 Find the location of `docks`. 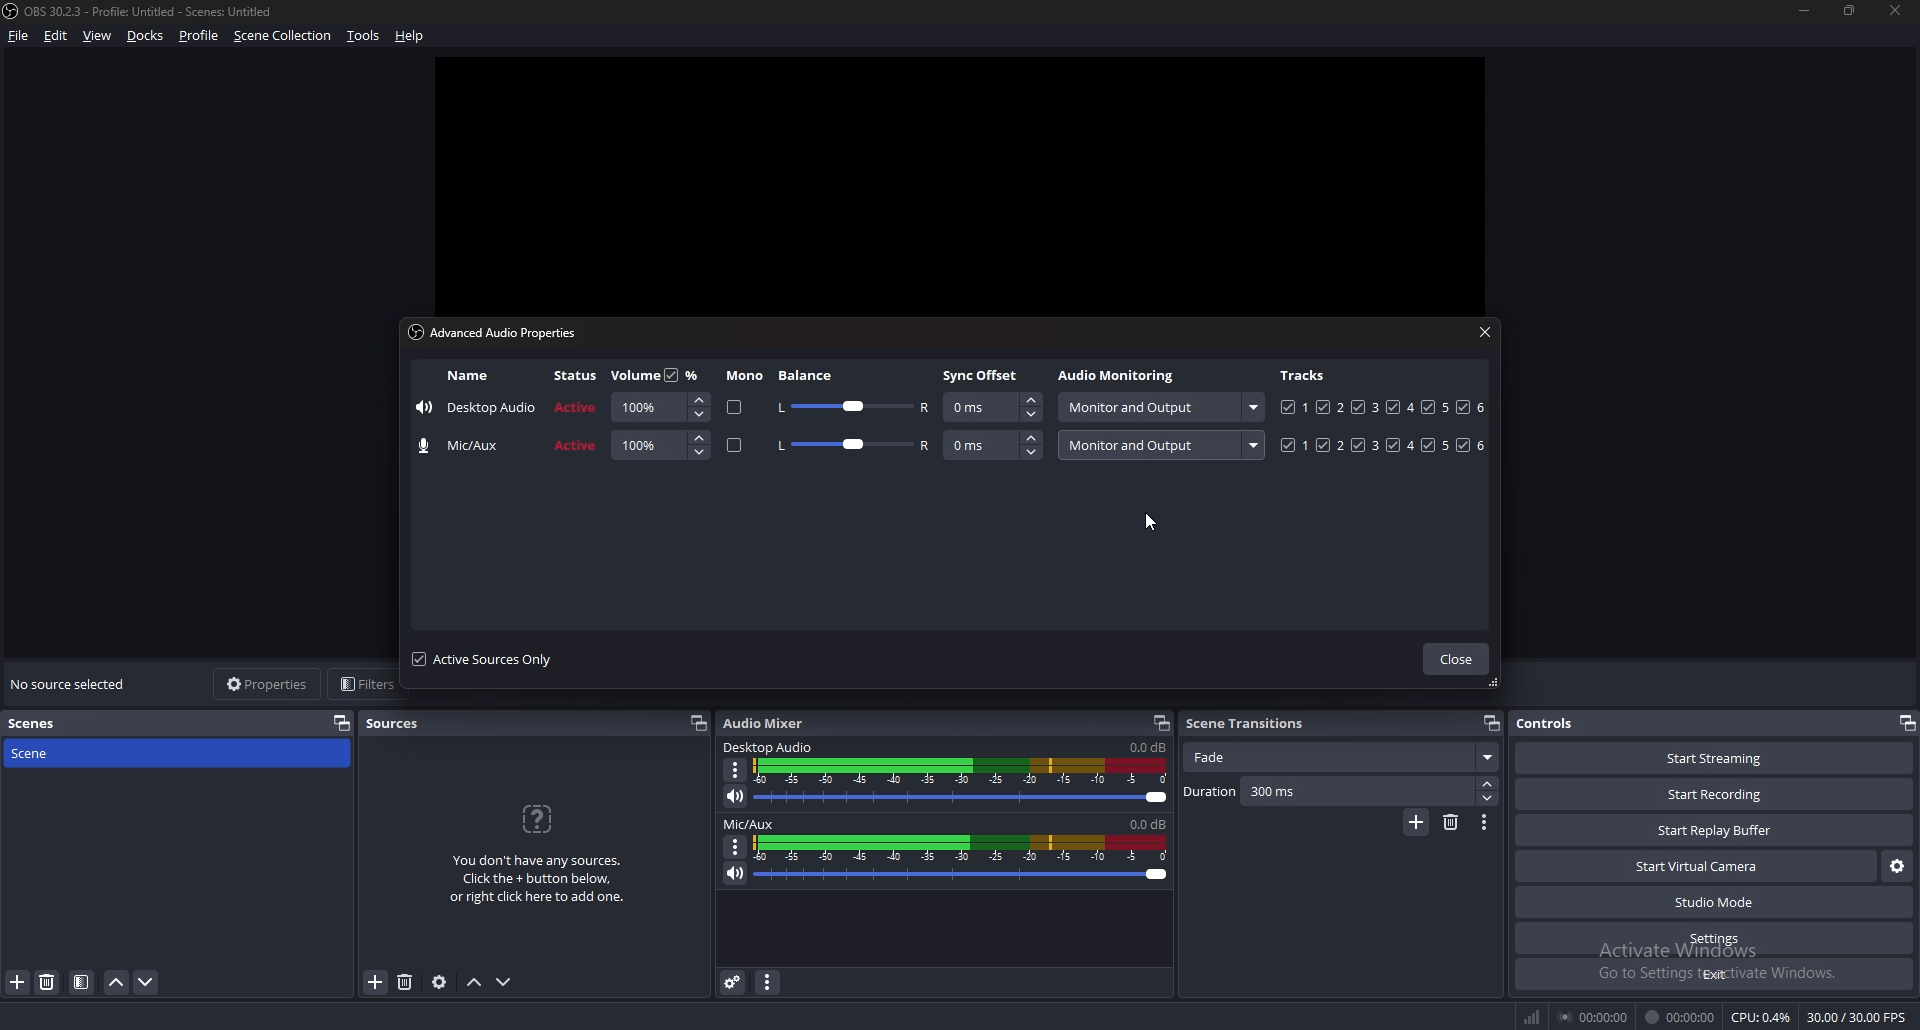

docks is located at coordinates (146, 35).